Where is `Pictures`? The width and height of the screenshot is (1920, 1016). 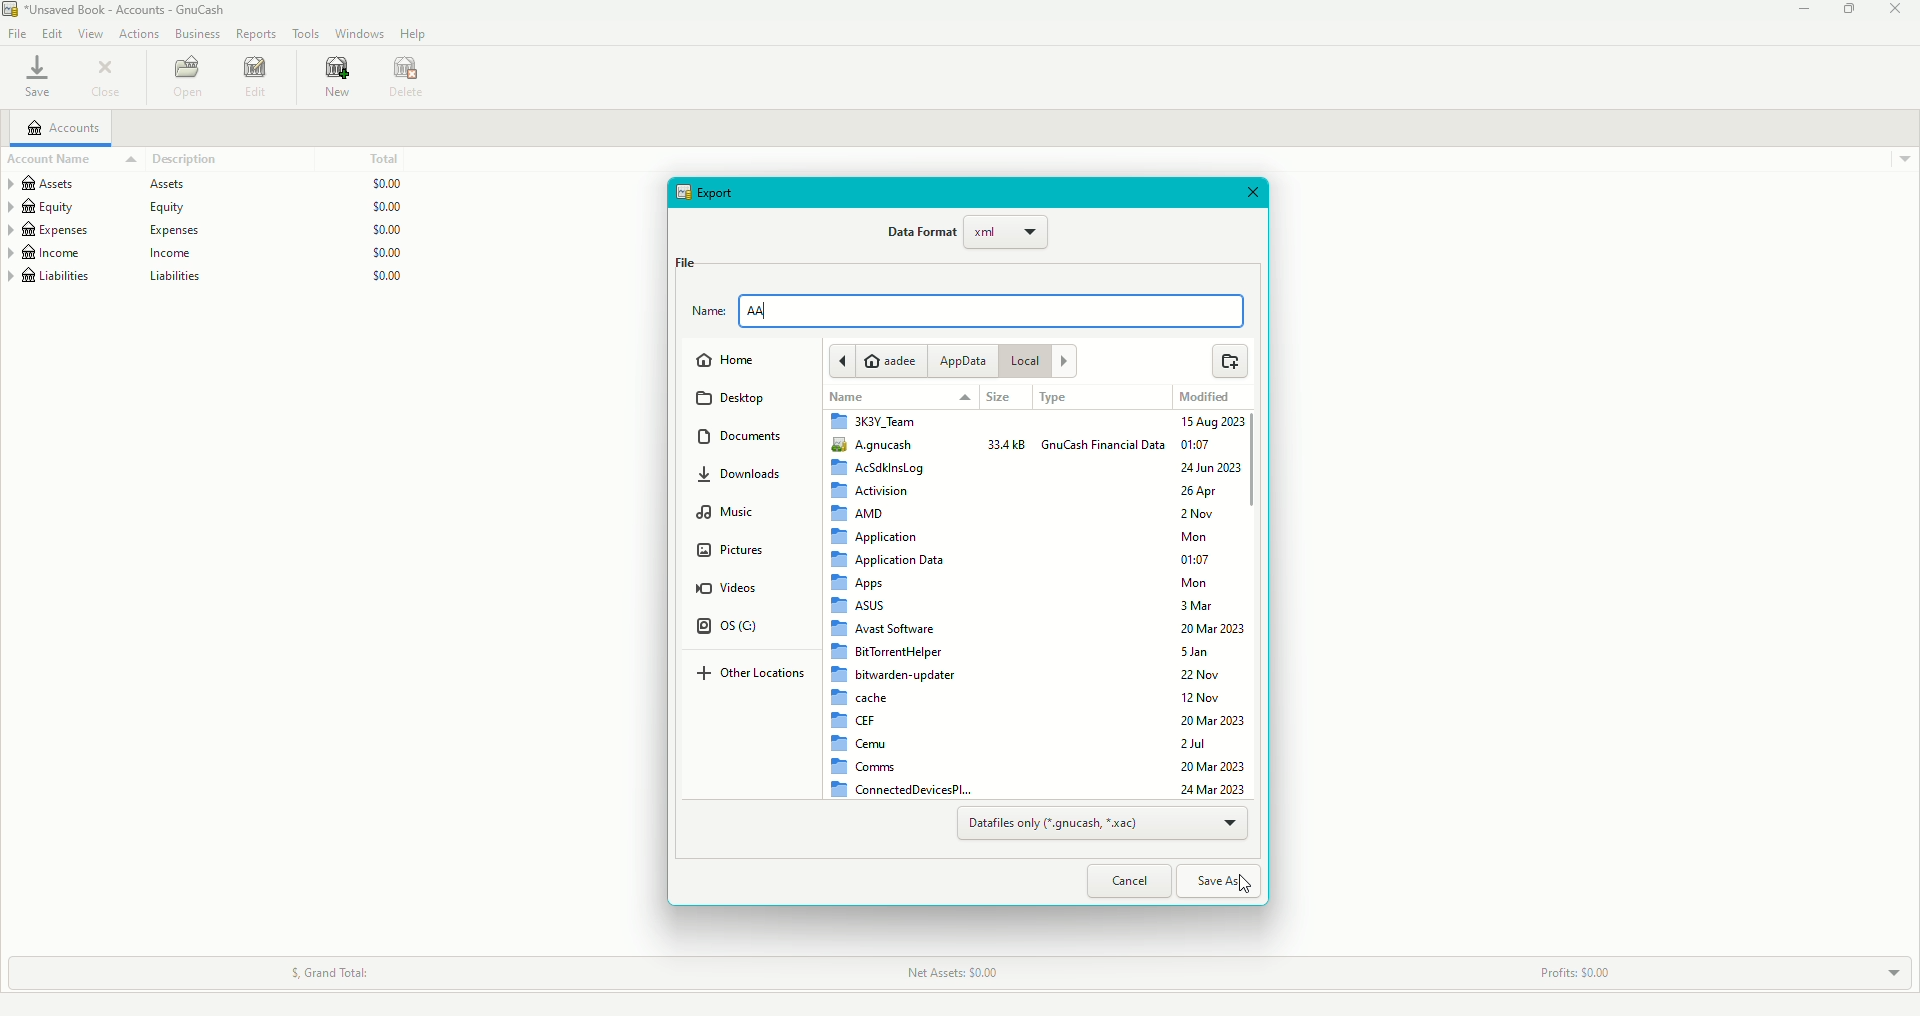
Pictures is located at coordinates (731, 554).